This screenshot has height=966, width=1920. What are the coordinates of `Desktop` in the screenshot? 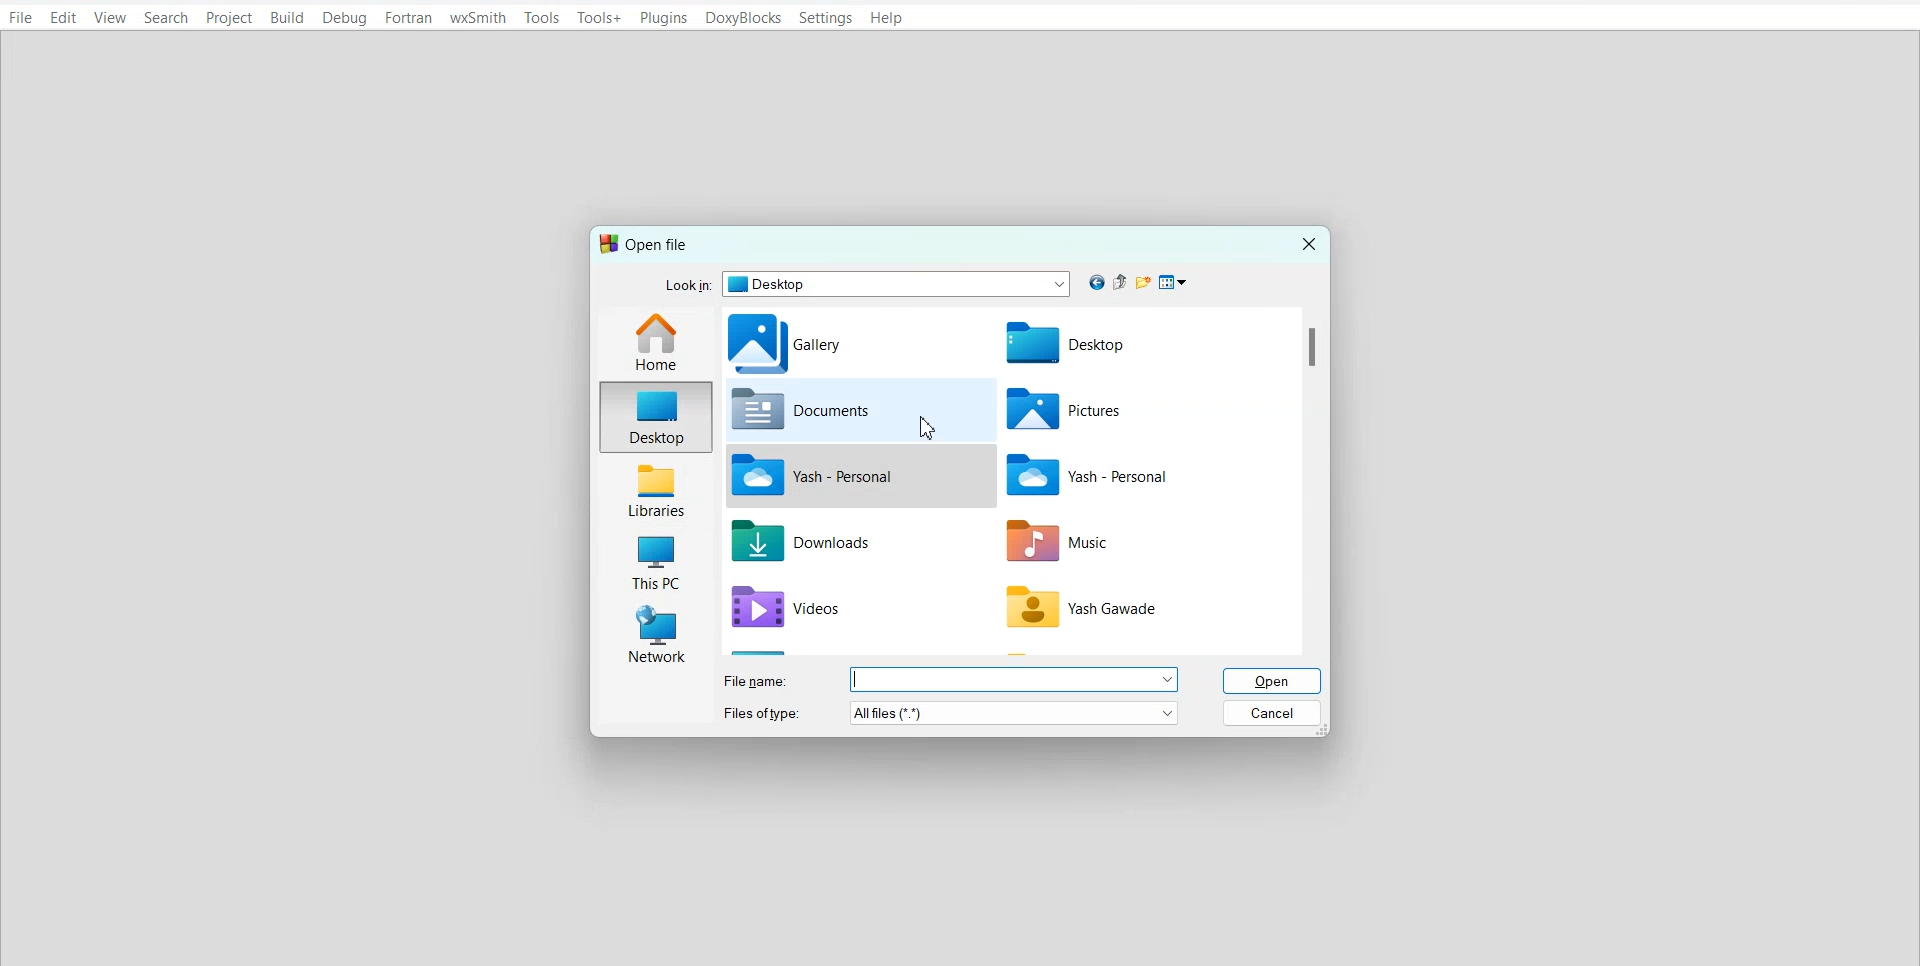 It's located at (659, 415).